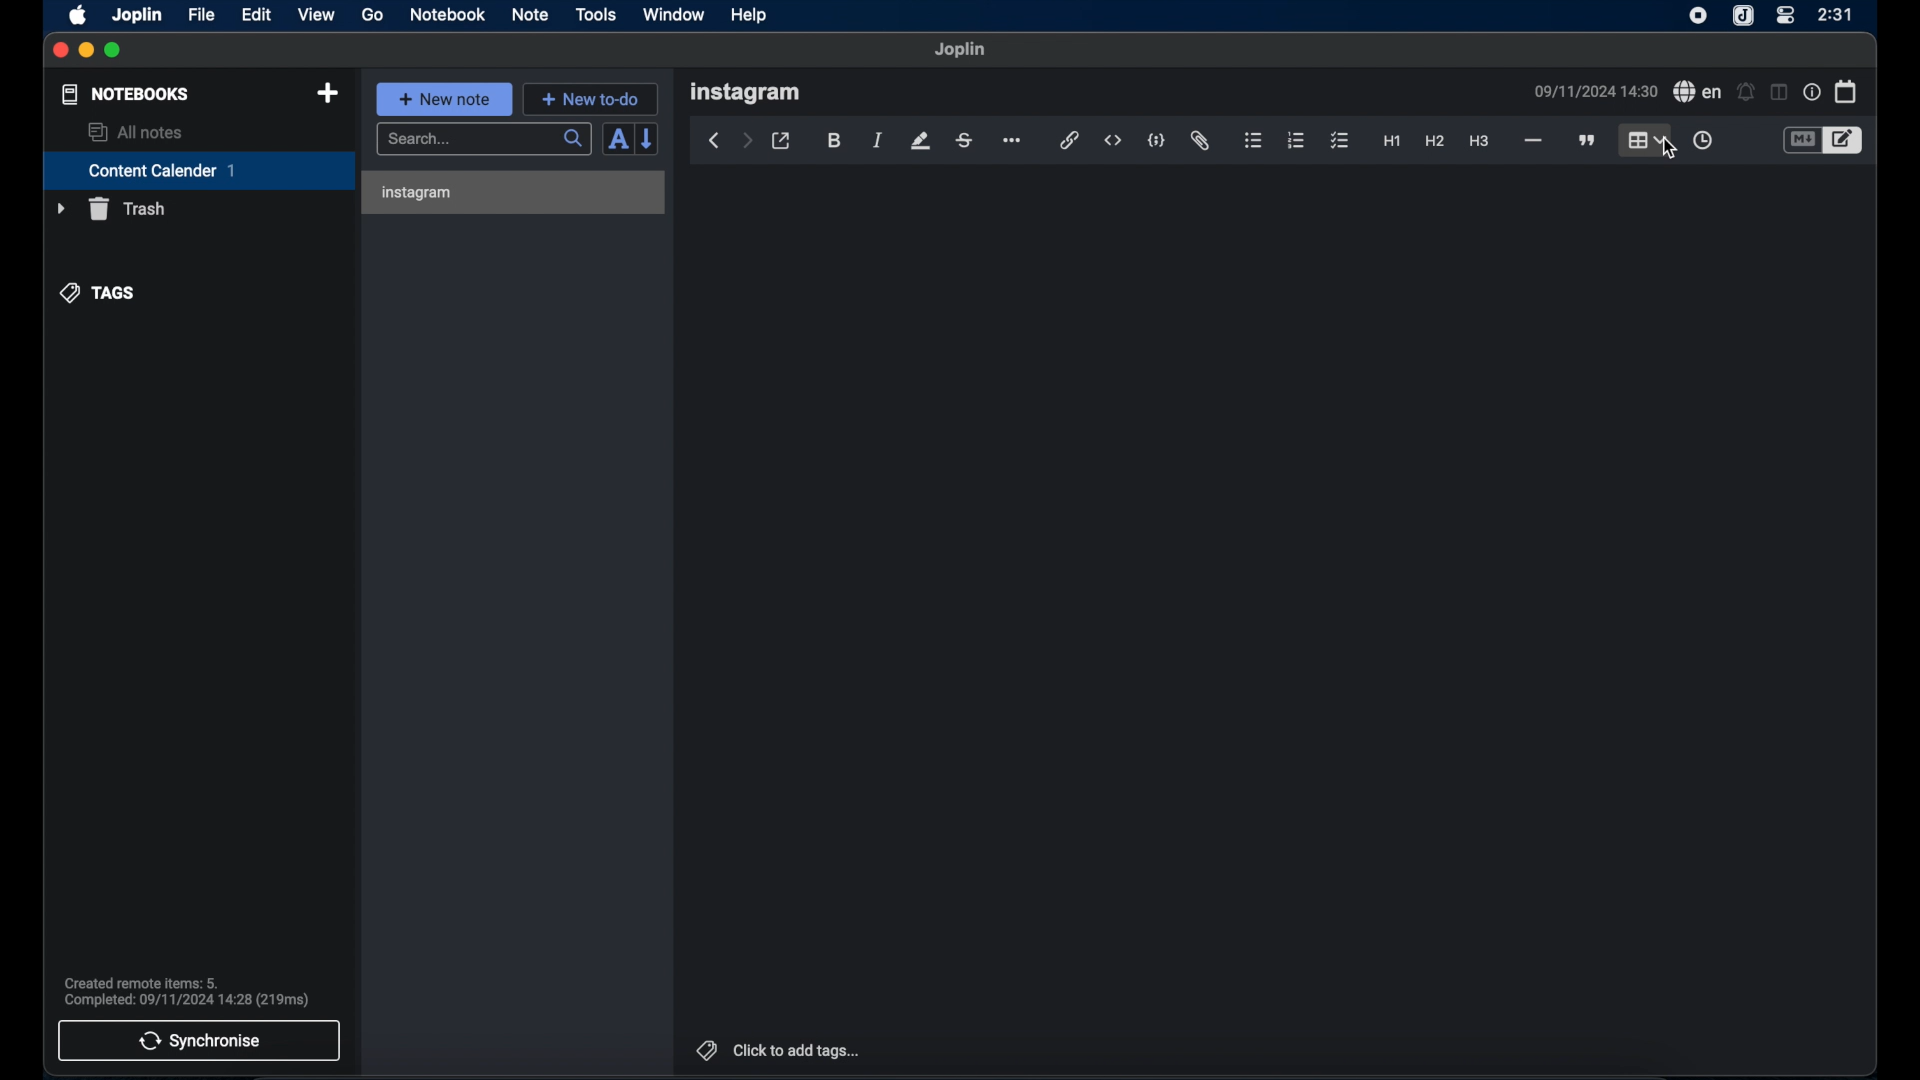  What do you see at coordinates (963, 142) in the screenshot?
I see `strikethrough` at bounding box center [963, 142].